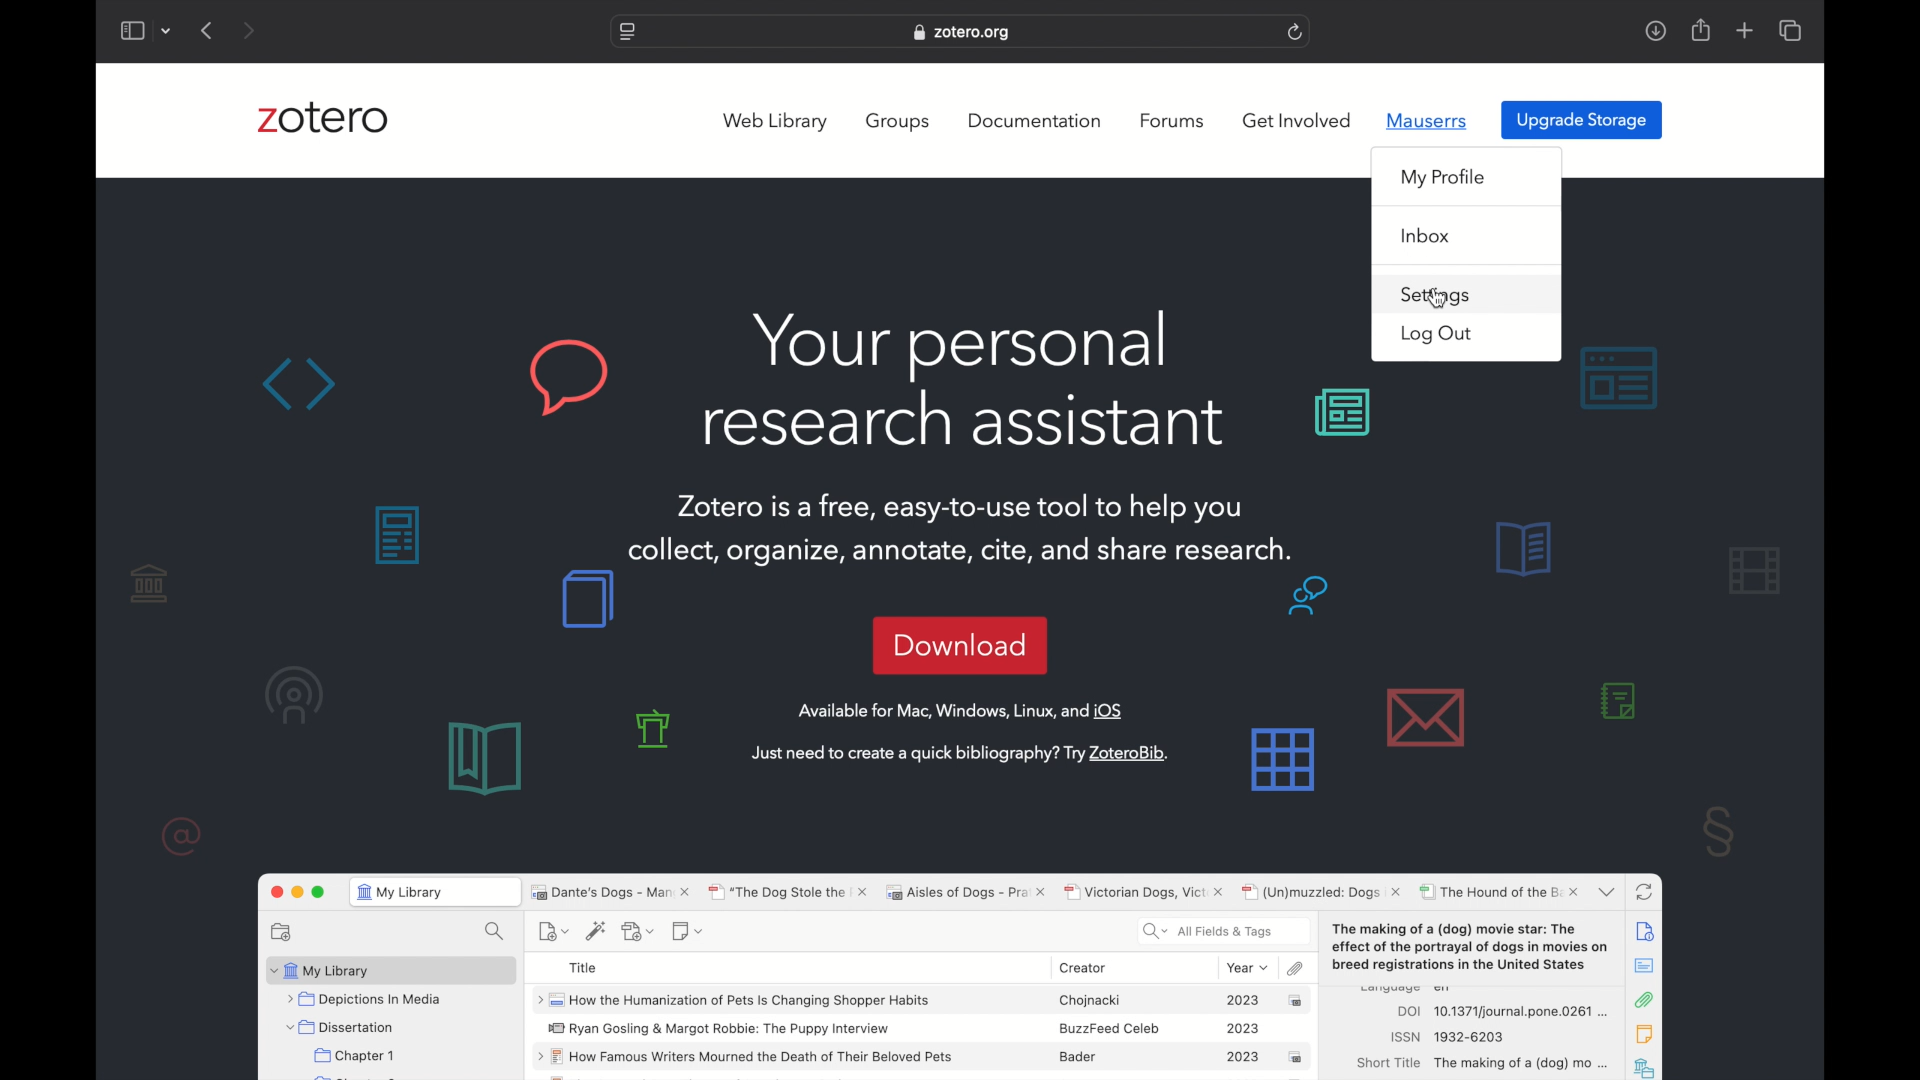  Describe the element at coordinates (964, 33) in the screenshot. I see `website address` at that location.